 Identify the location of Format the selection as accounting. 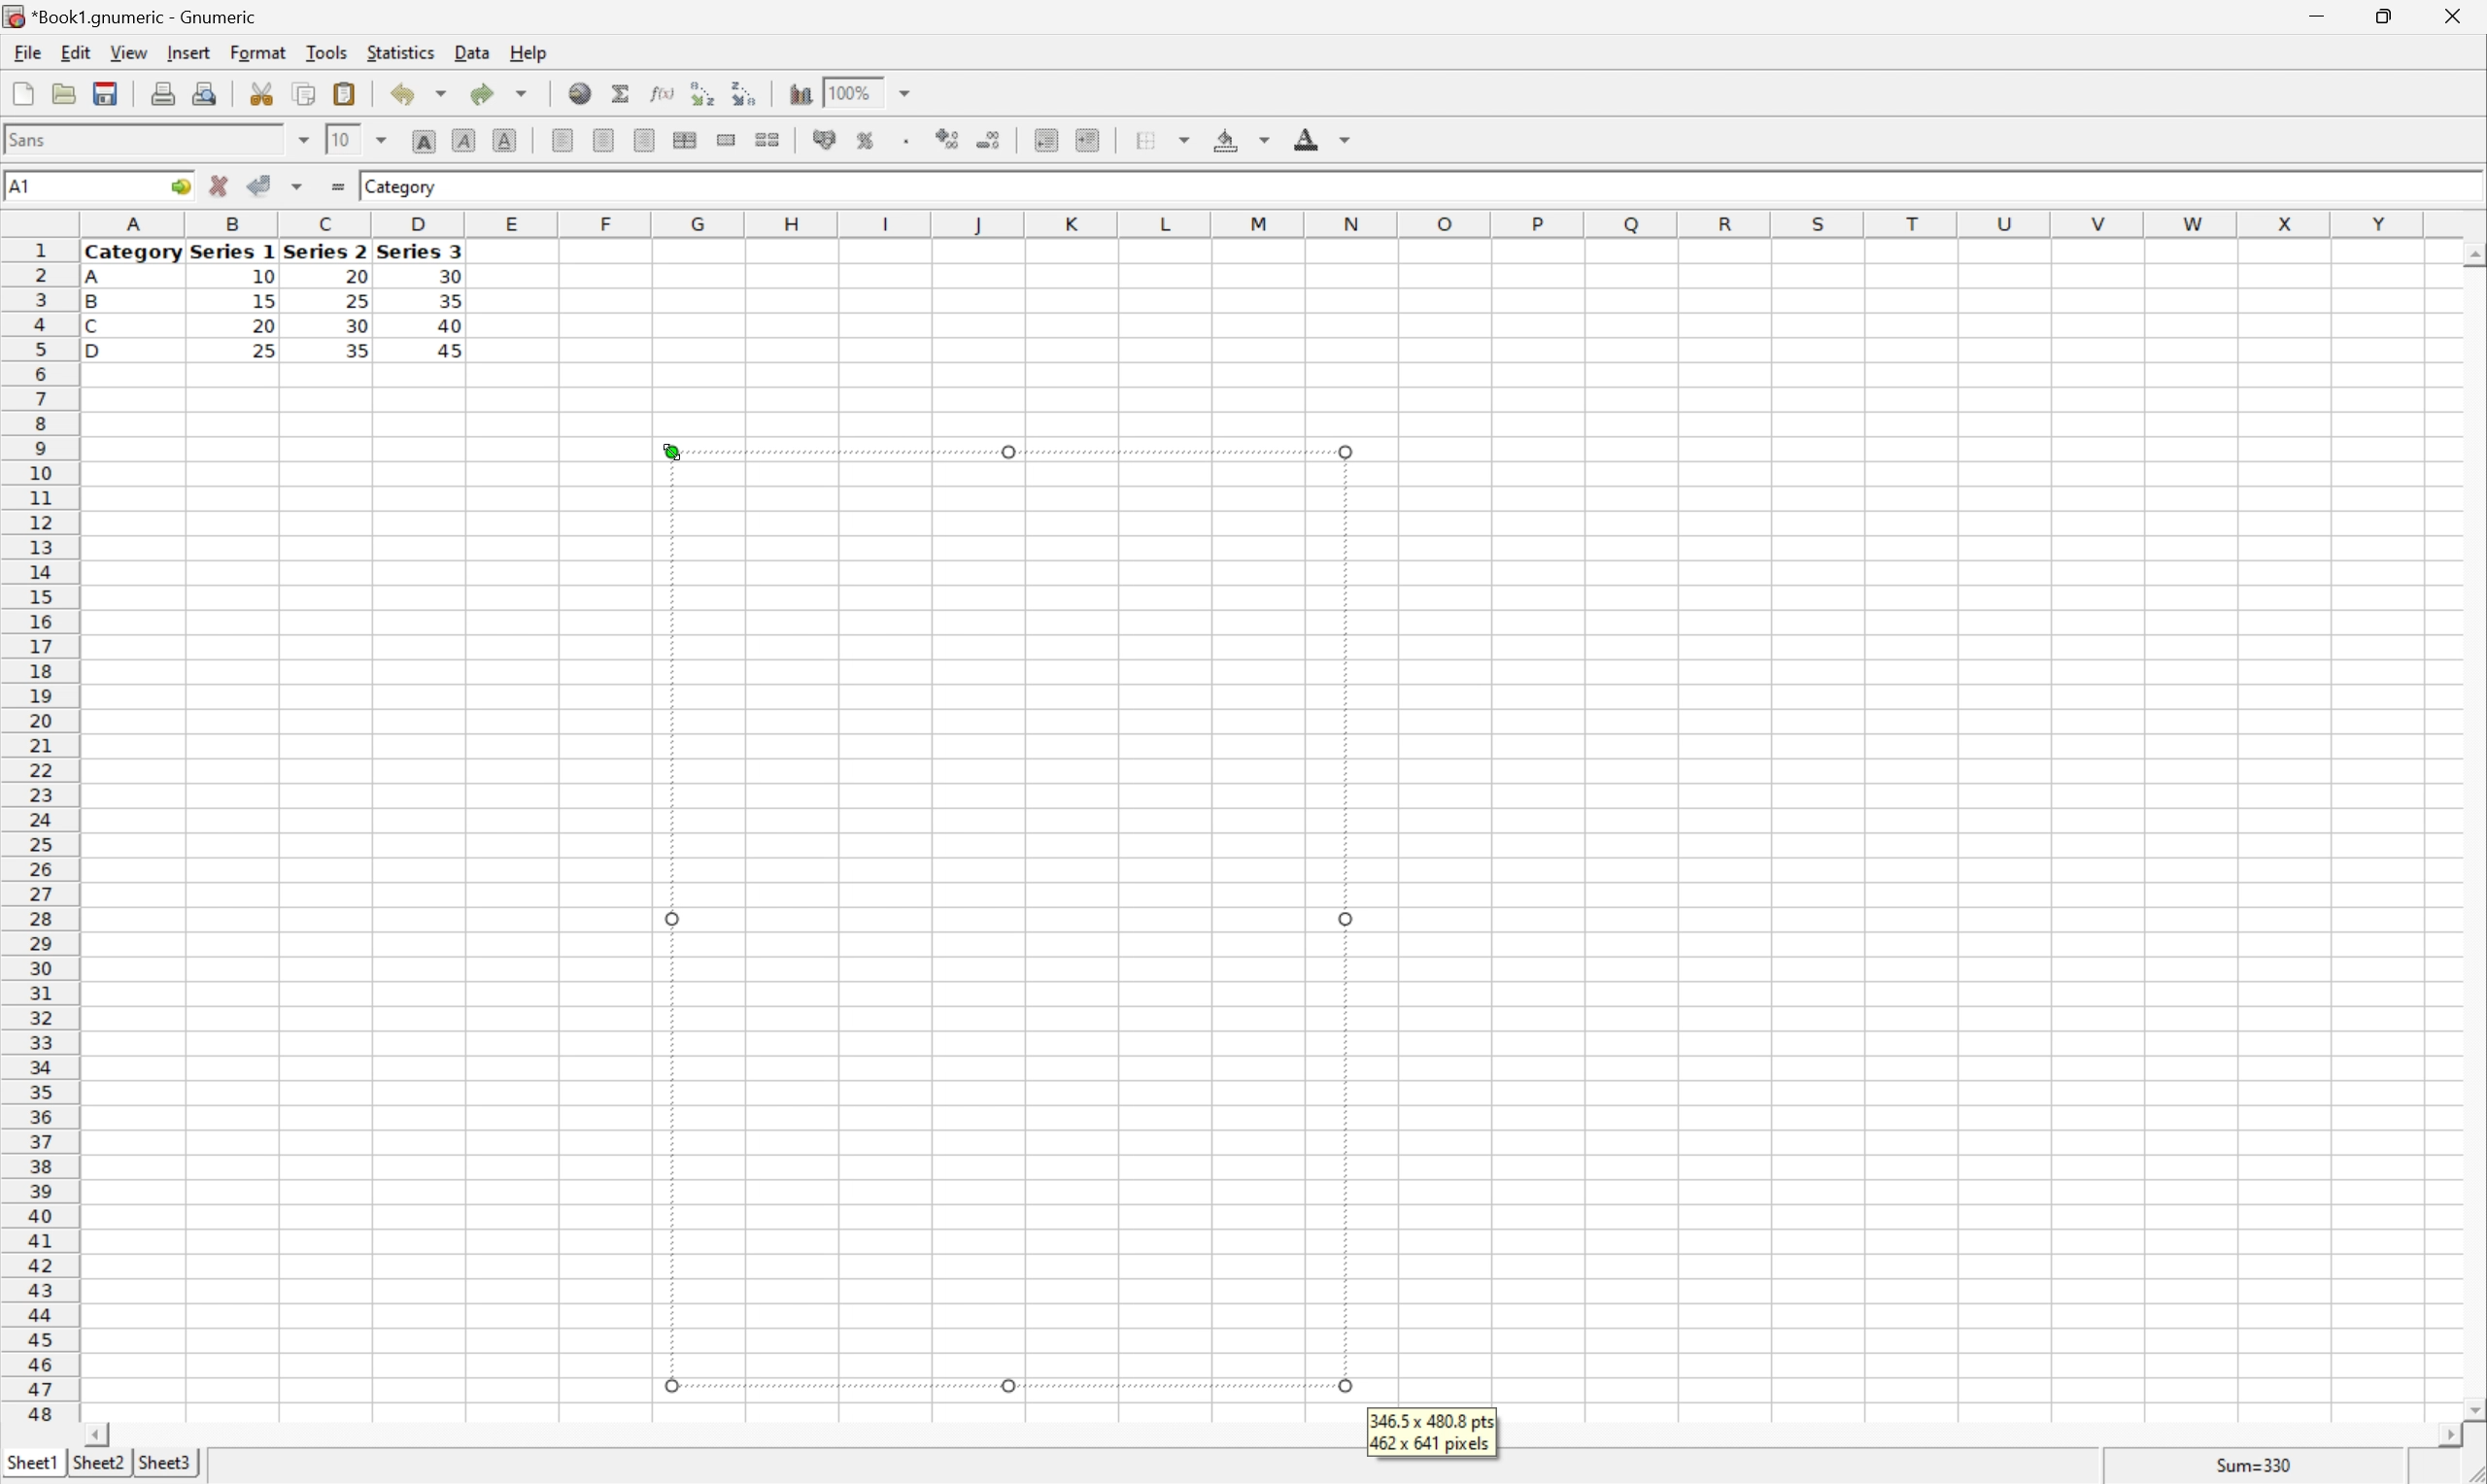
(816, 138).